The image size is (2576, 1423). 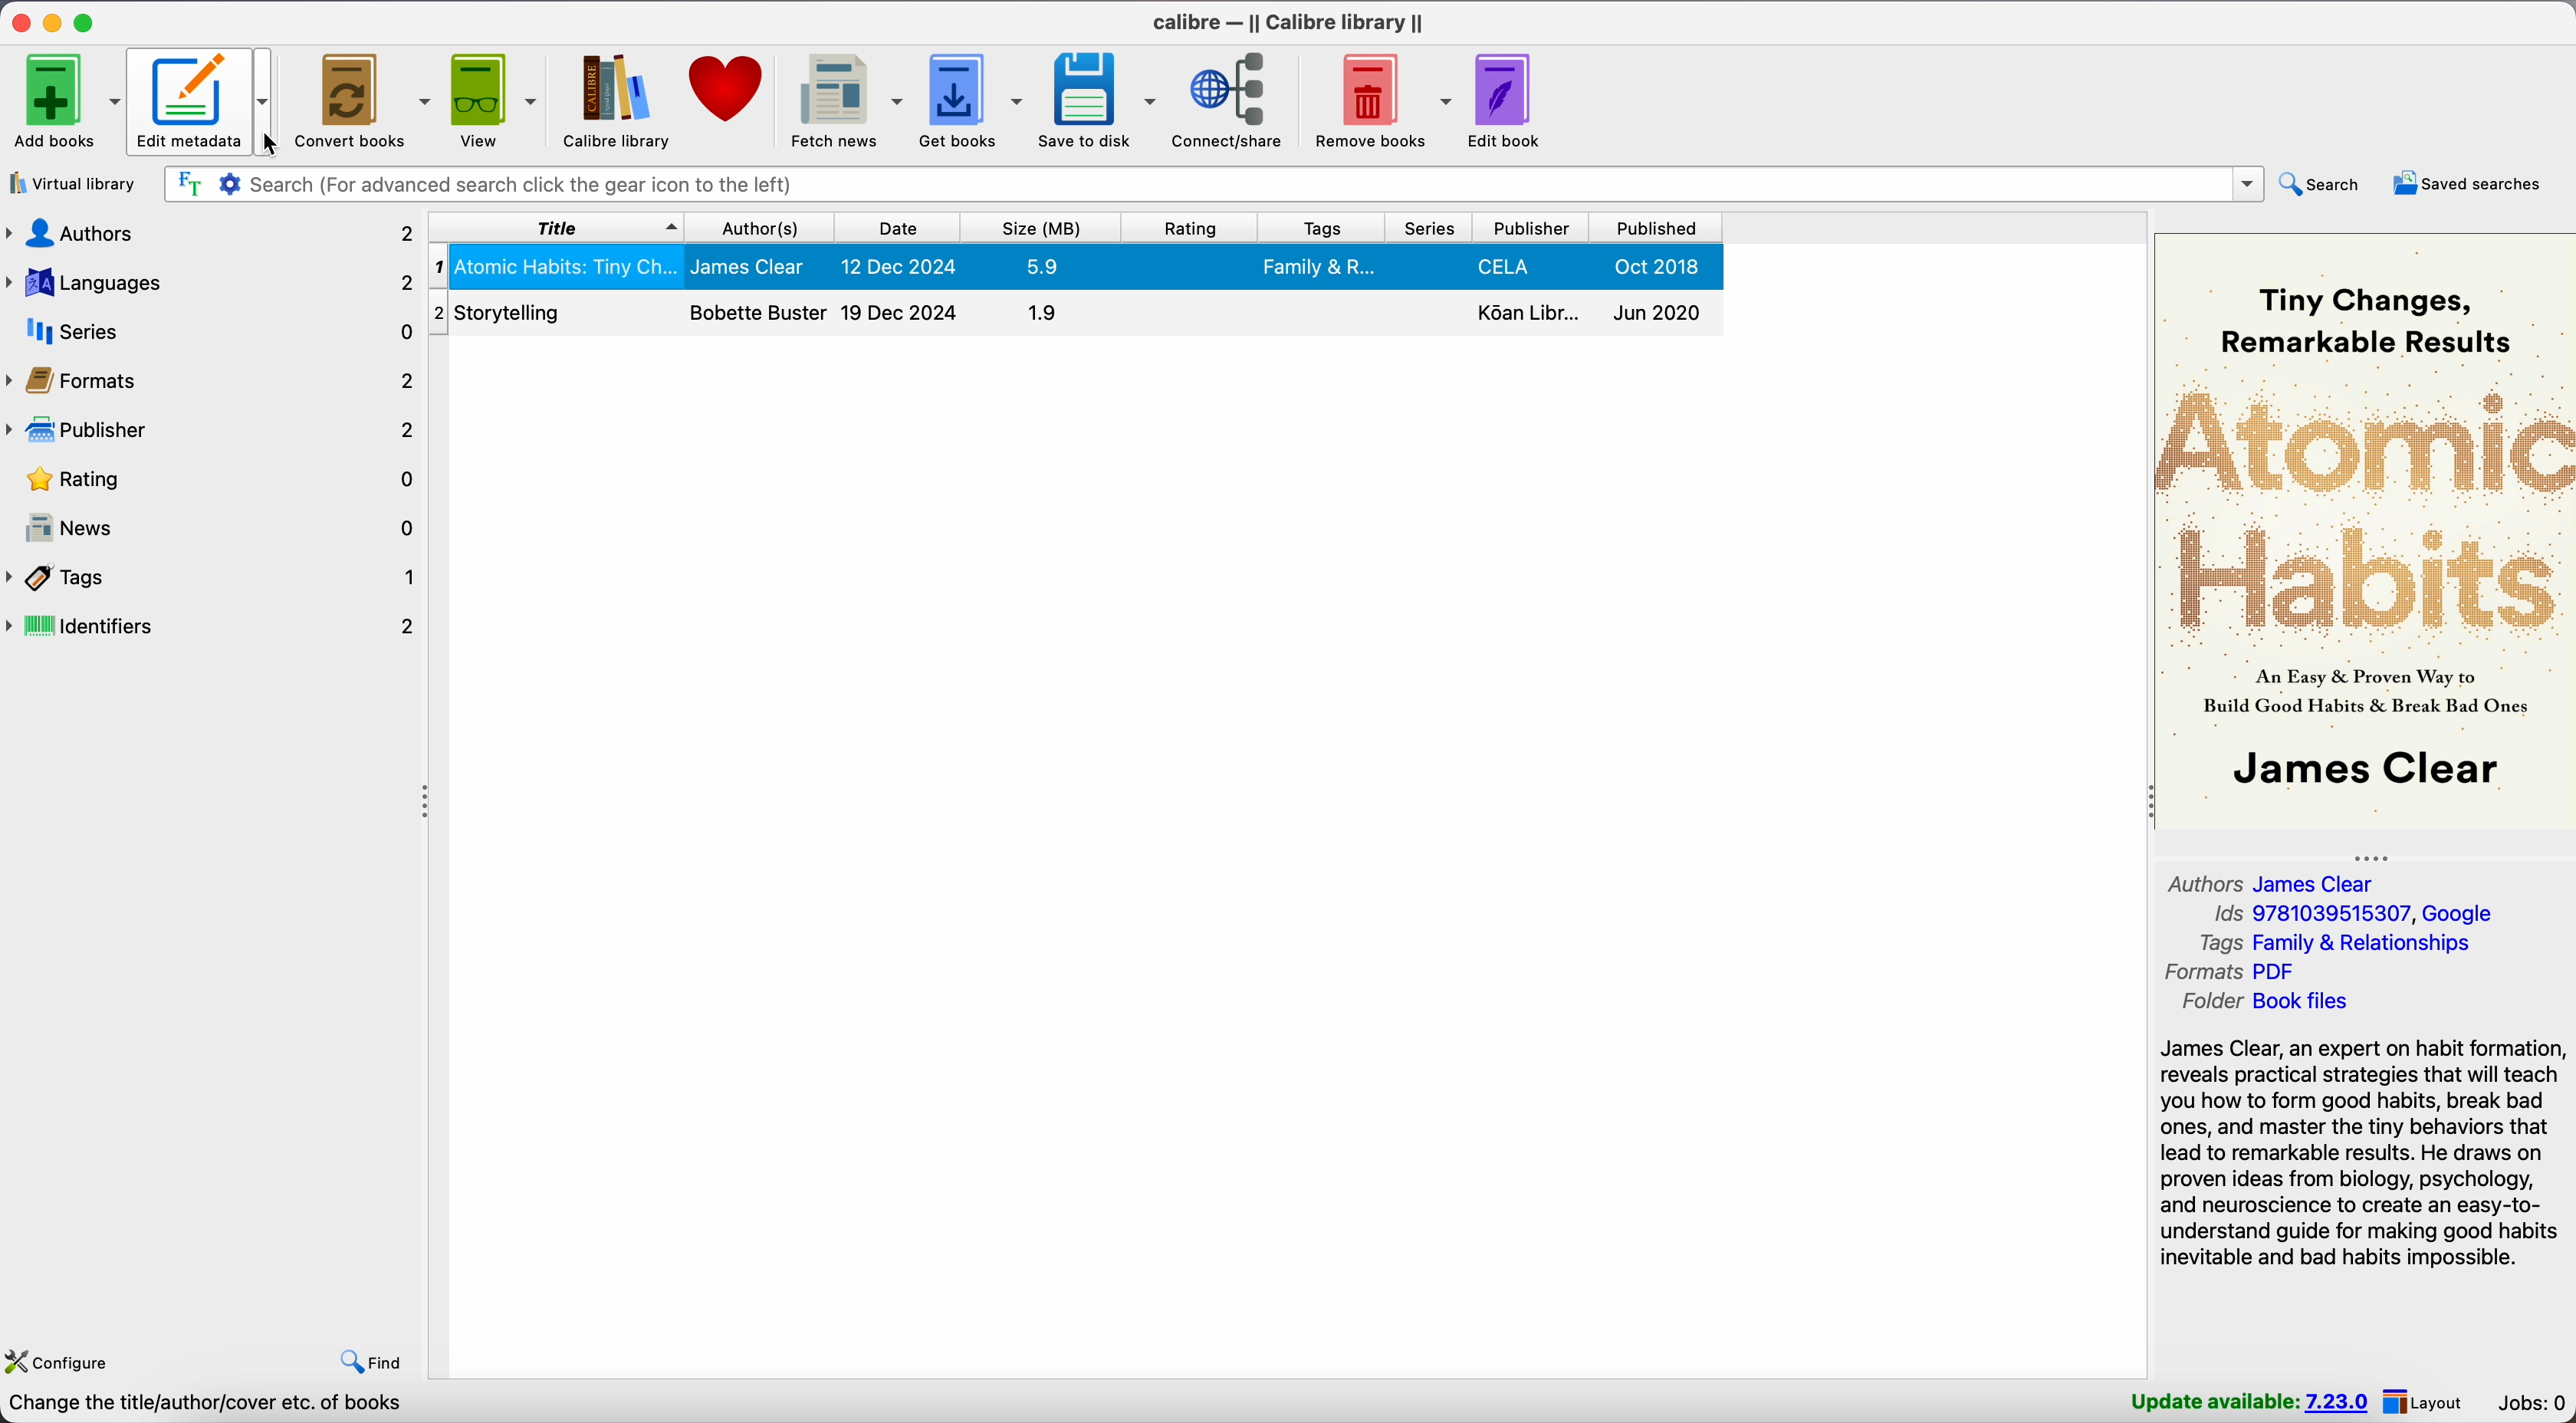 I want to click on view, so click(x=492, y=100).